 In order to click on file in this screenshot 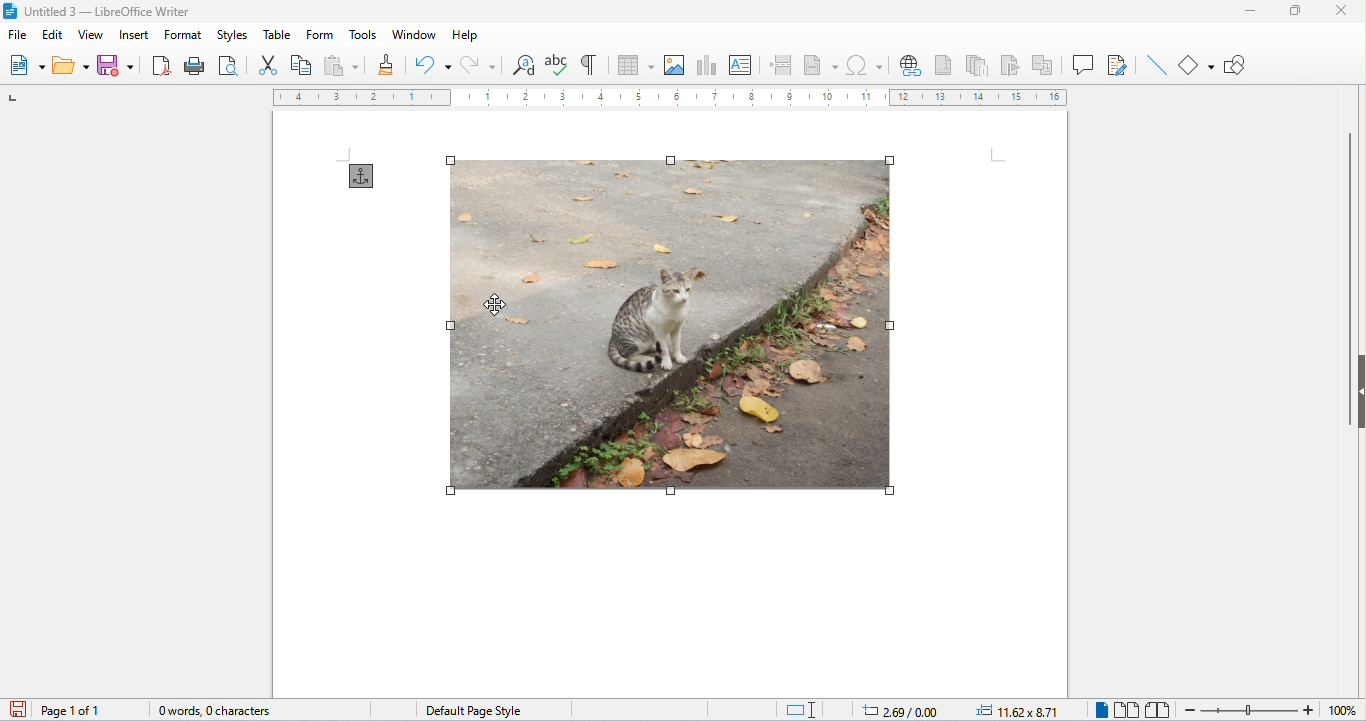, I will do `click(17, 36)`.